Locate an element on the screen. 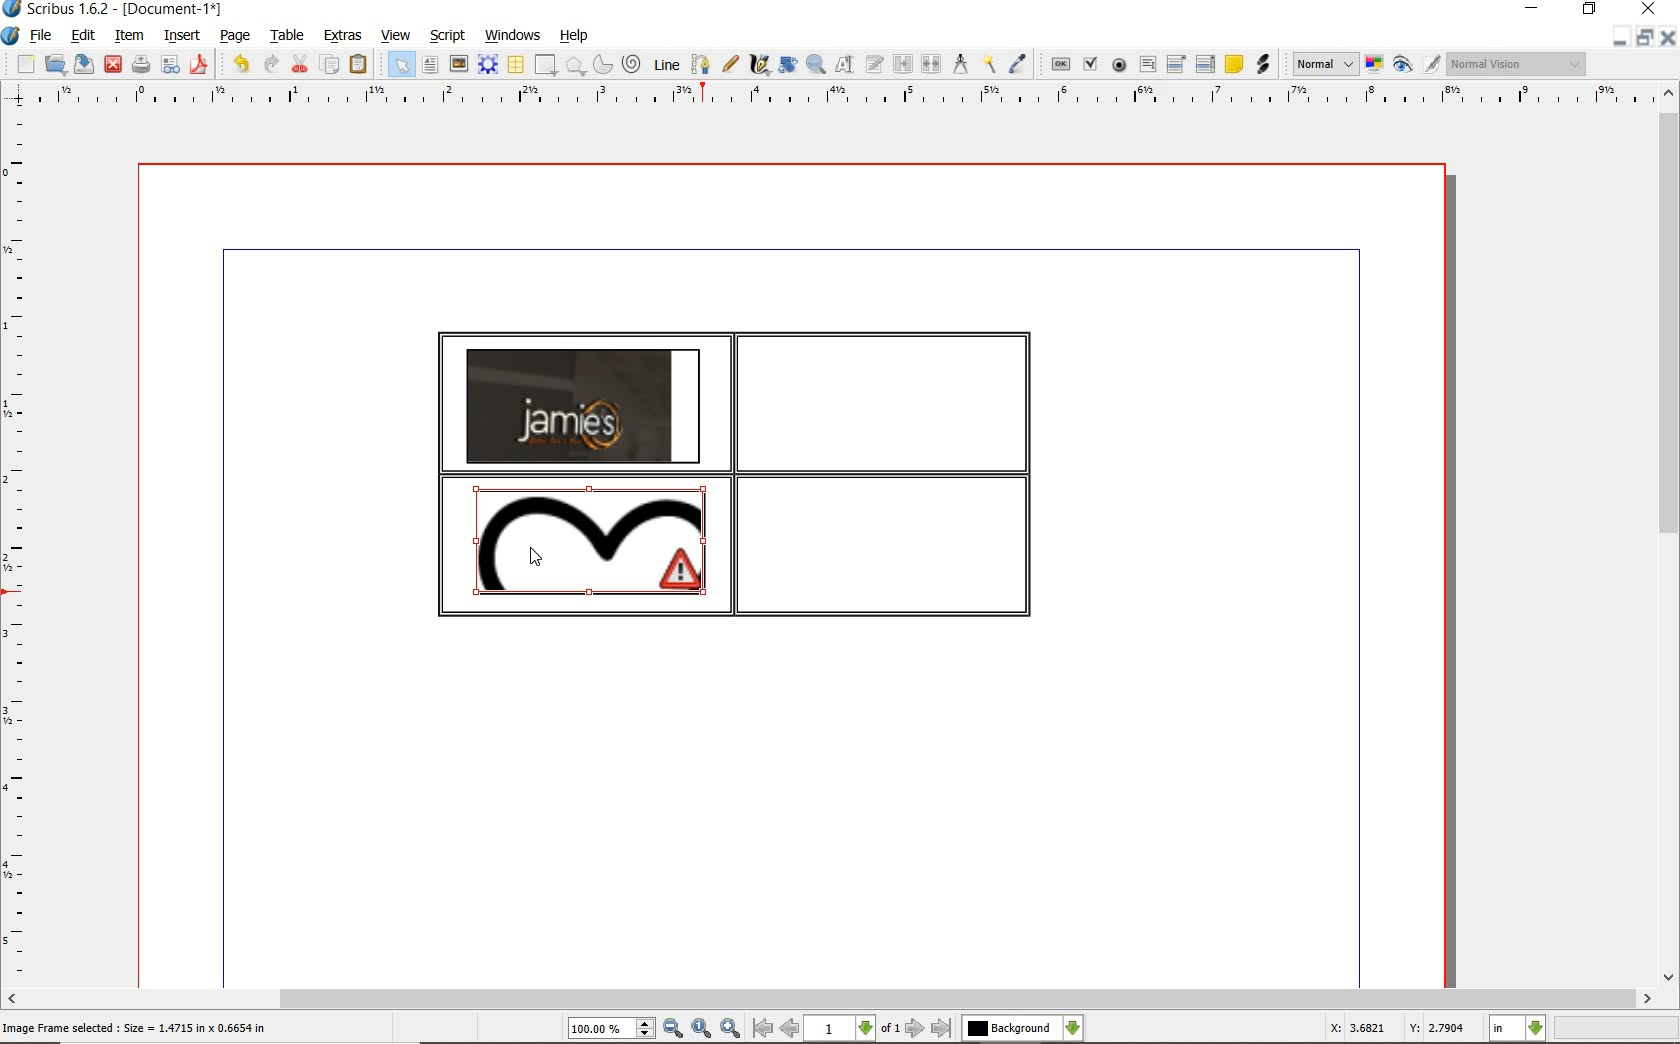 The width and height of the screenshot is (1680, 1044). pdf text field is located at coordinates (1148, 64).